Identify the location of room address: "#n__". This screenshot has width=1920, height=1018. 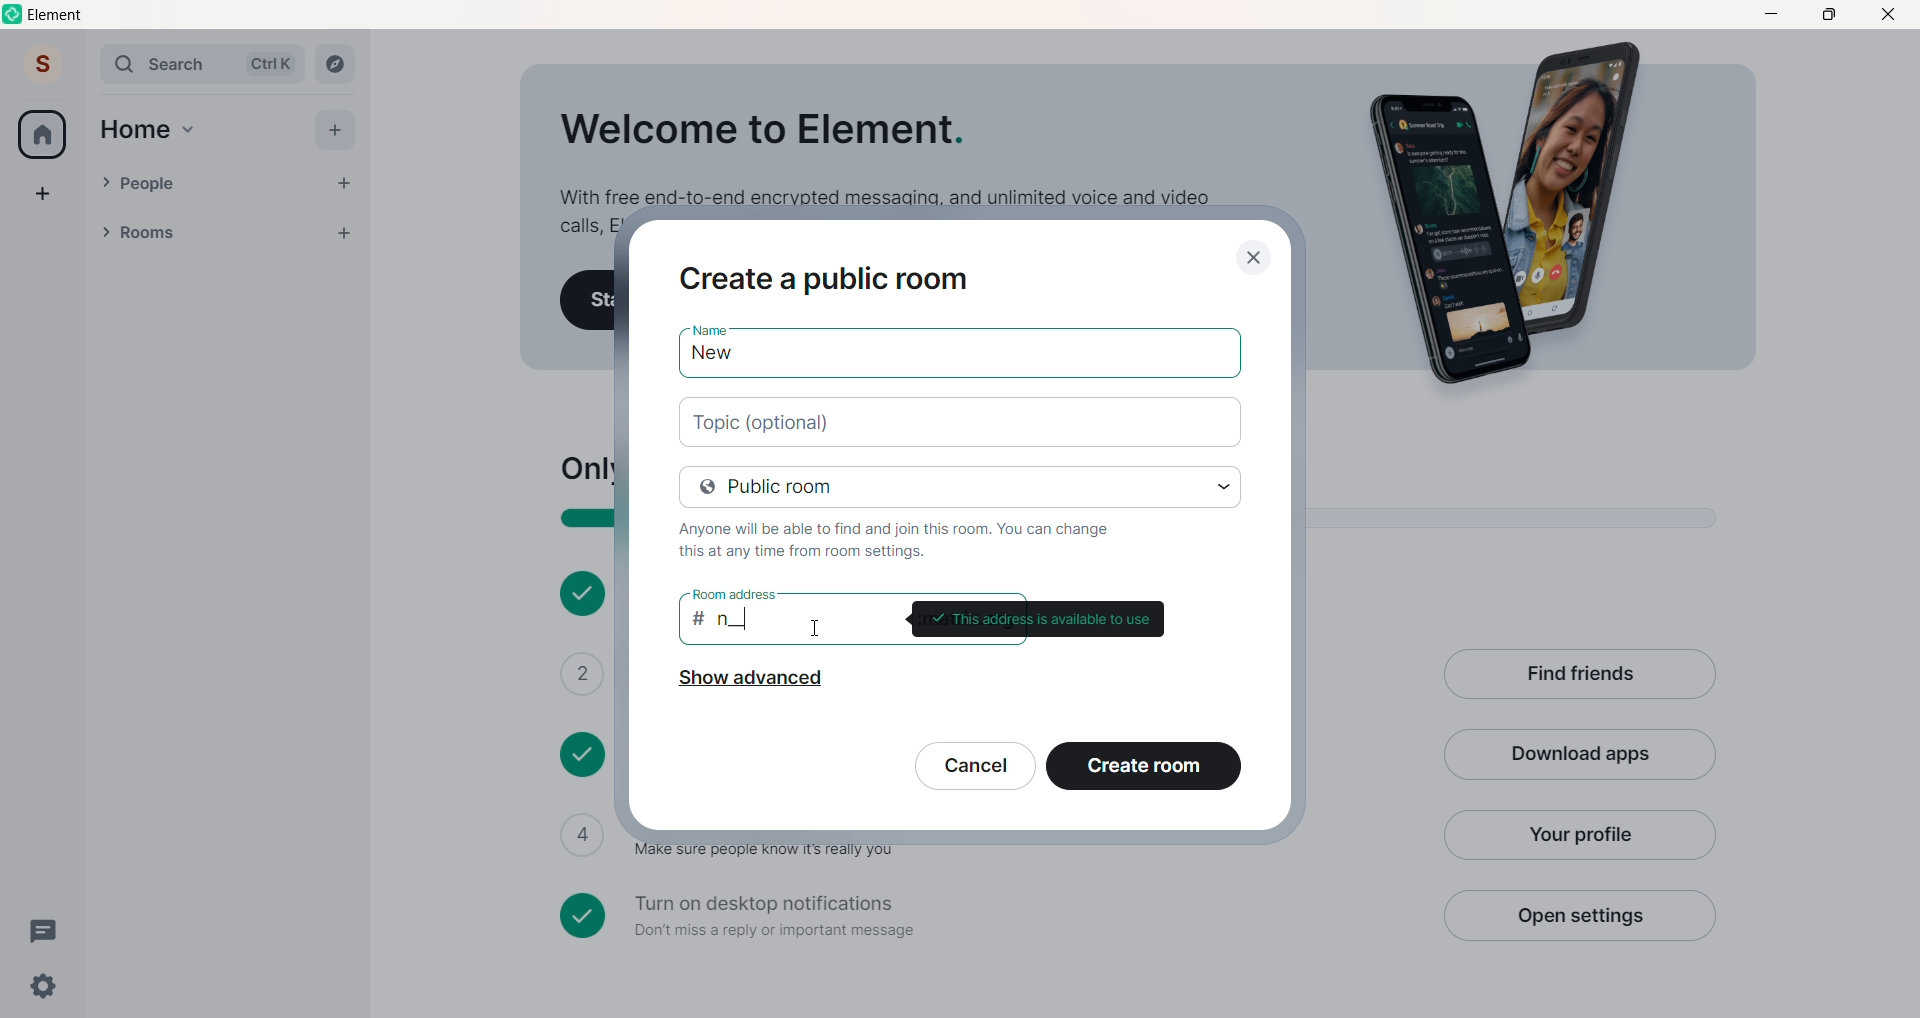
(781, 623).